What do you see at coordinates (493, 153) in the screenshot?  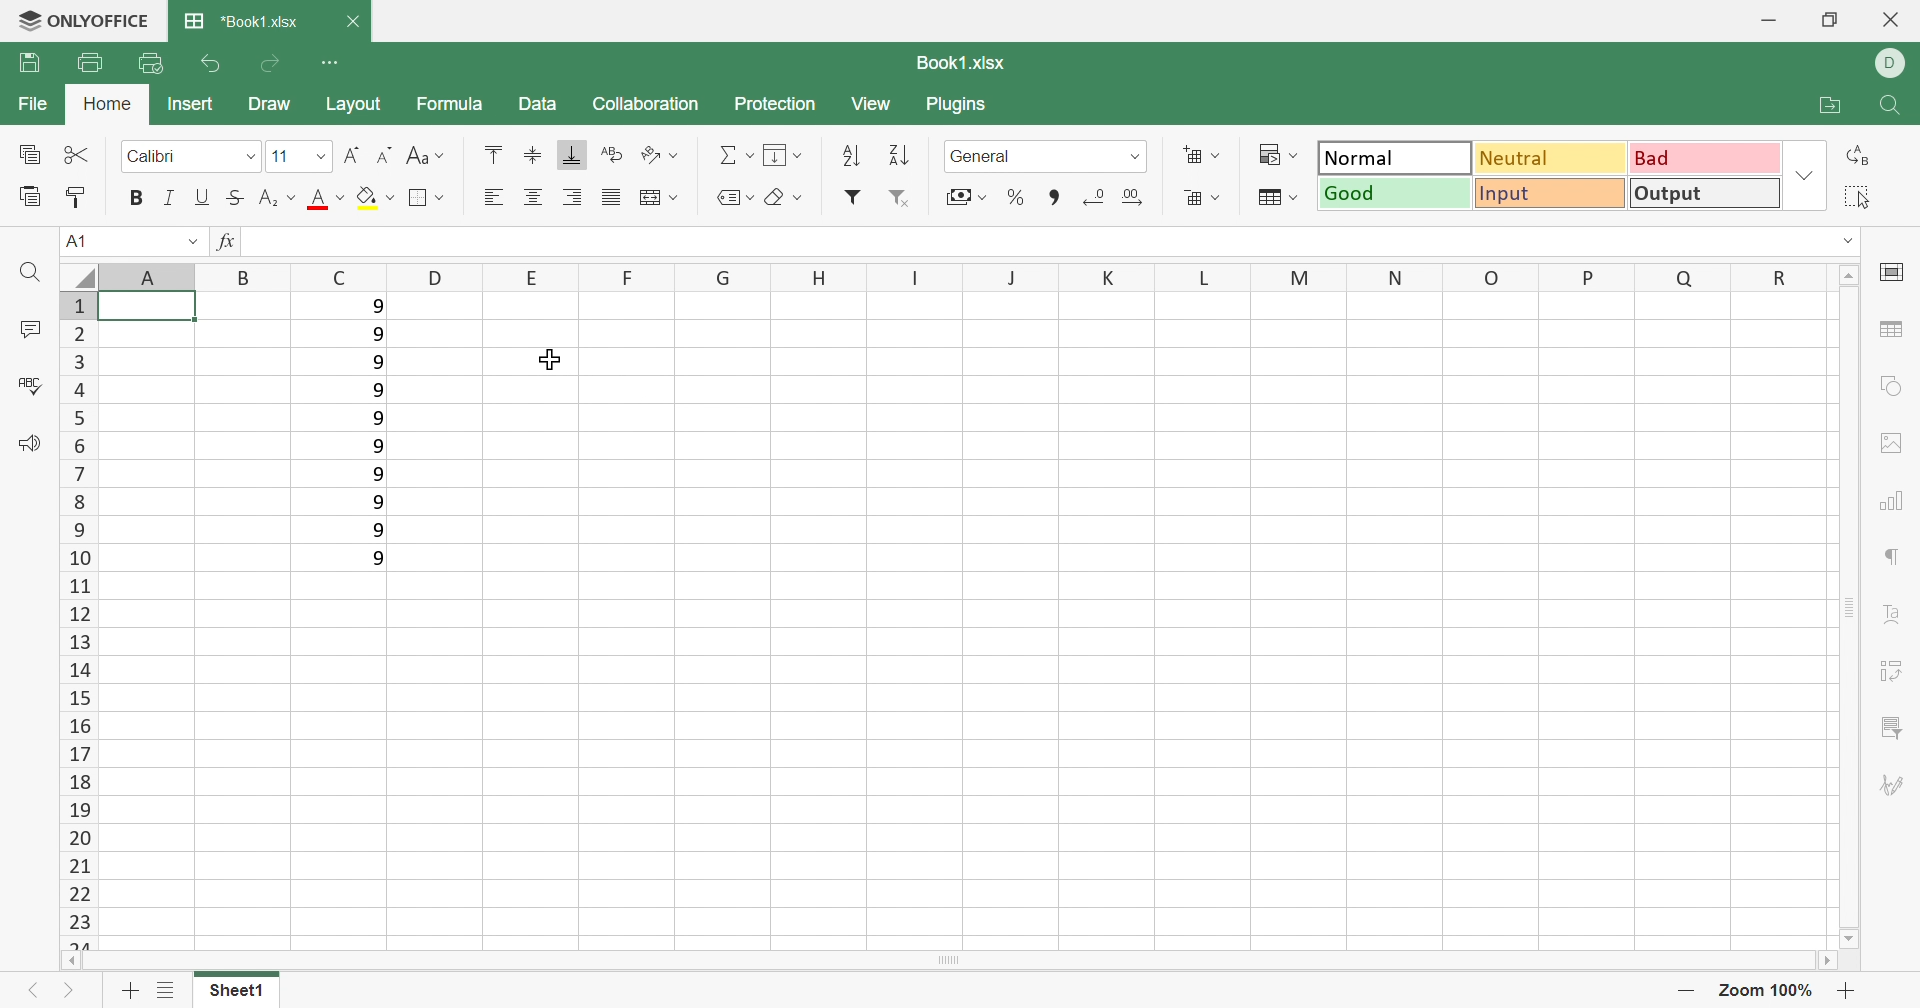 I see `Align Top` at bounding box center [493, 153].